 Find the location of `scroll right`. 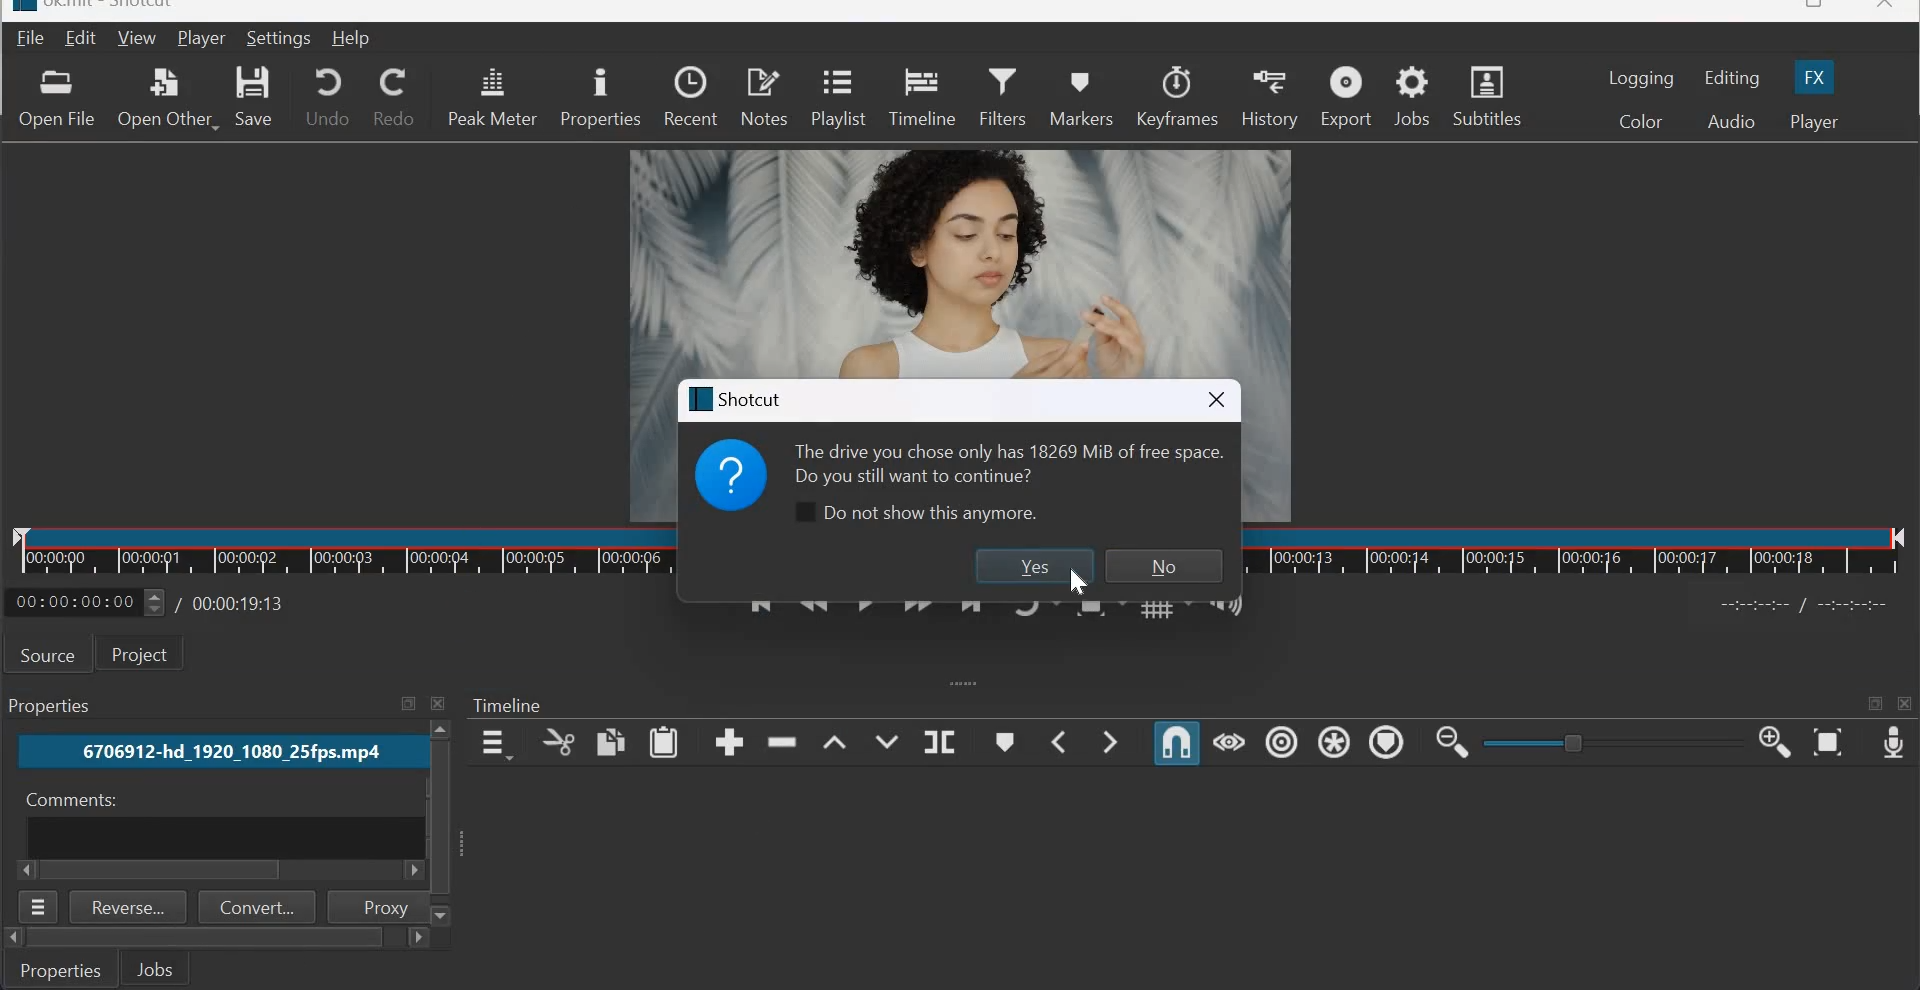

scroll right is located at coordinates (28, 870).